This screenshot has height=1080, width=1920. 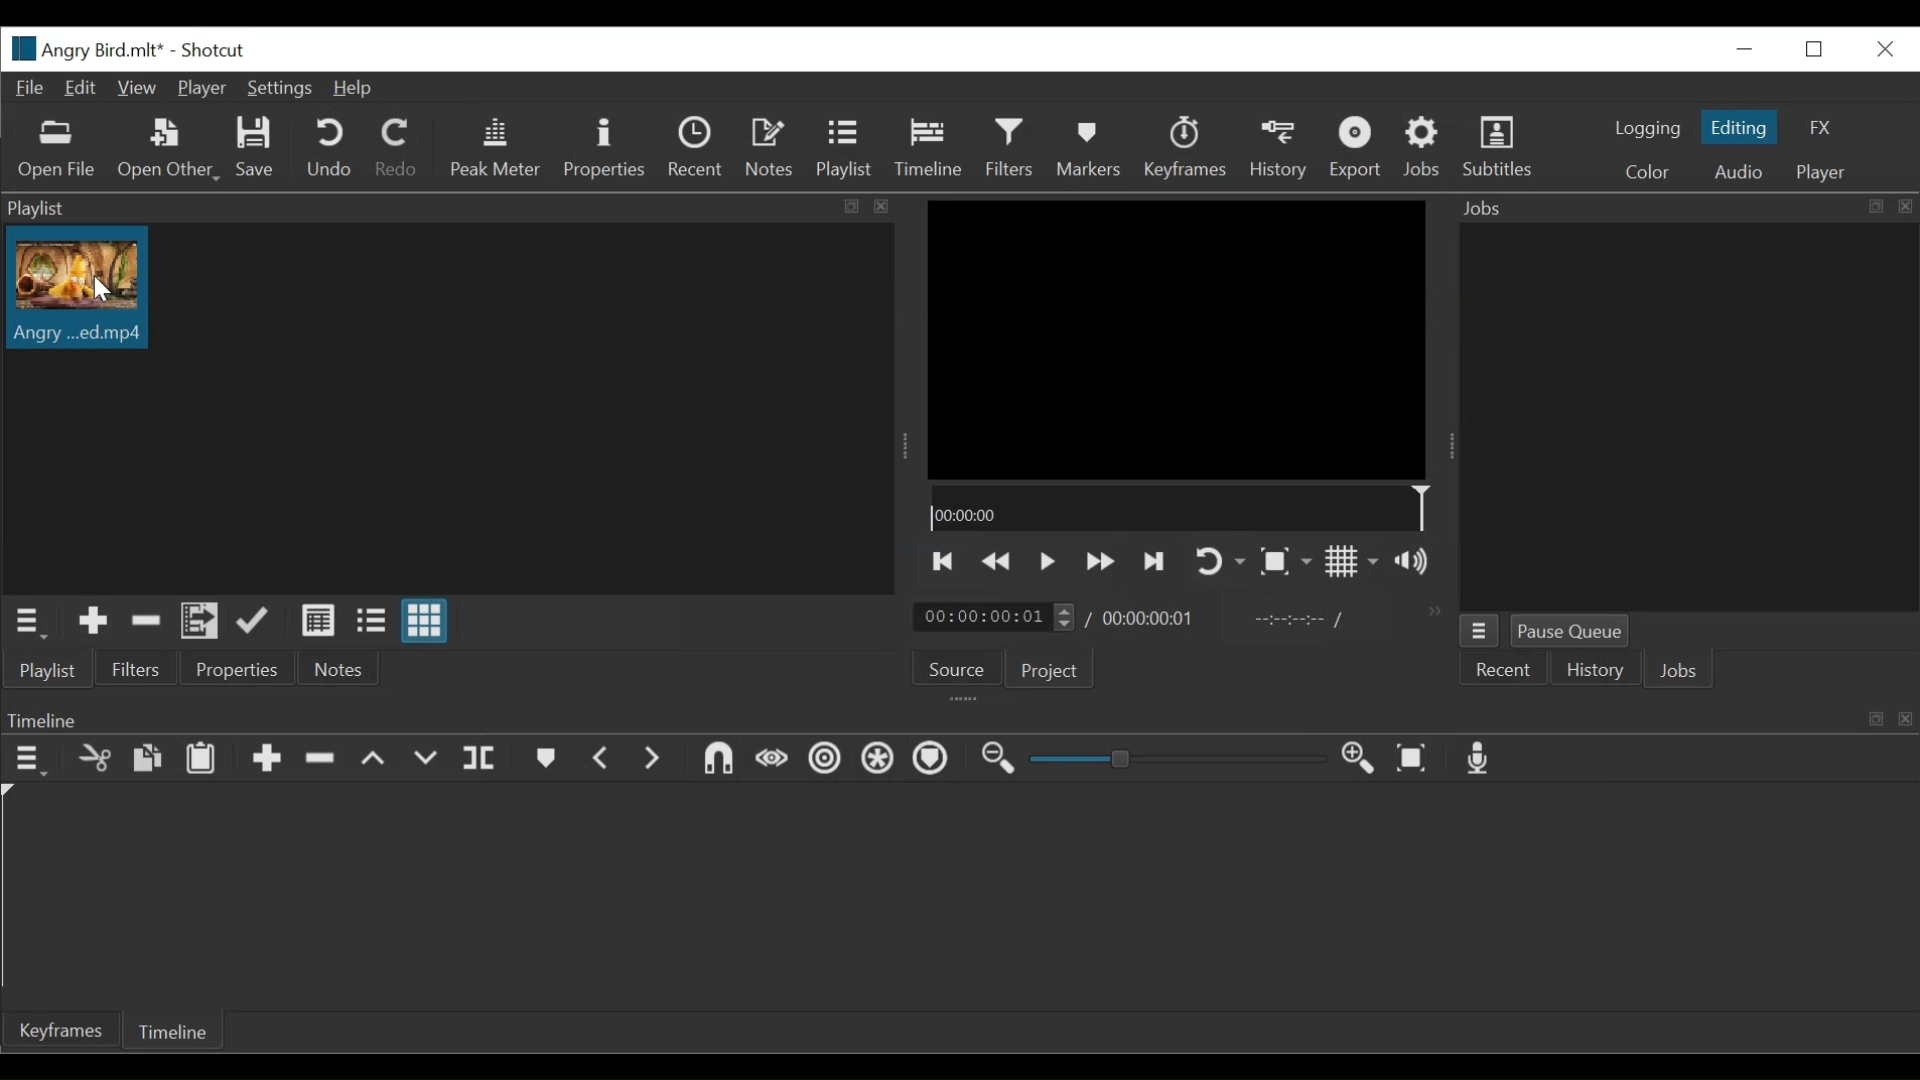 What do you see at coordinates (424, 621) in the screenshot?
I see `View as icon` at bounding box center [424, 621].